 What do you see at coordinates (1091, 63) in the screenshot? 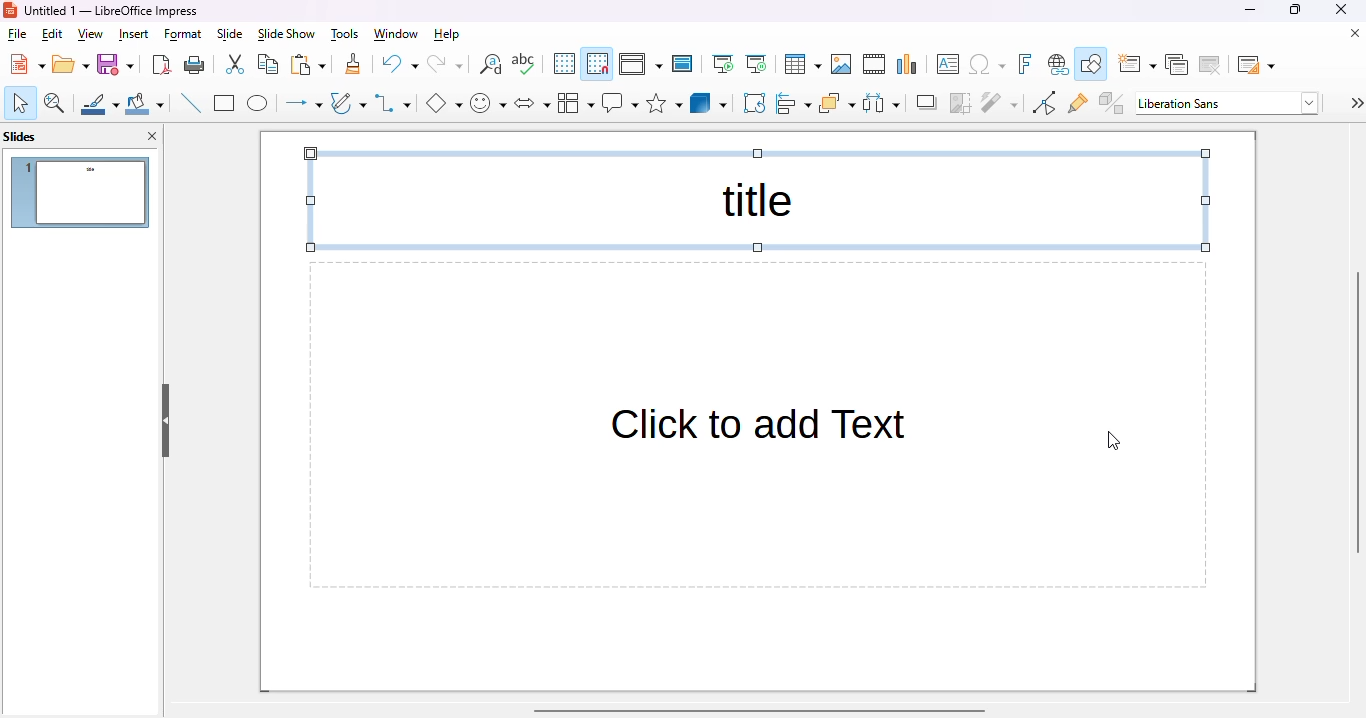
I see `show draw functions` at bounding box center [1091, 63].